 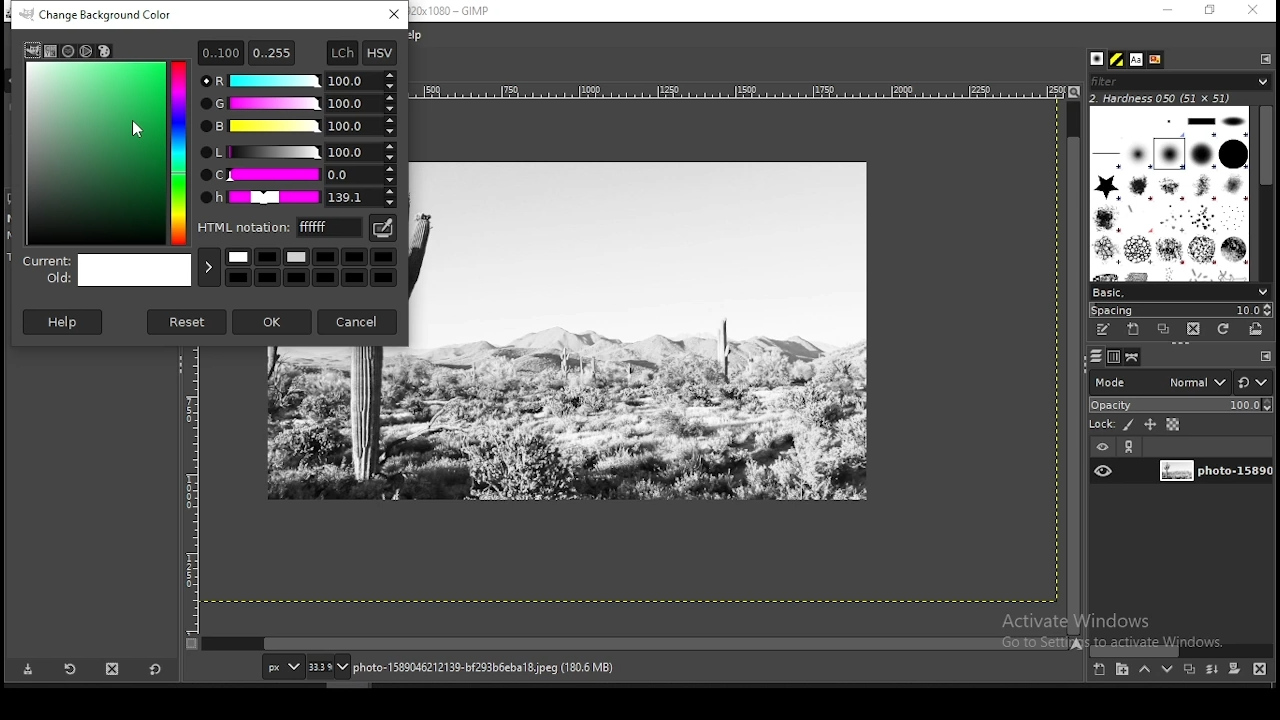 What do you see at coordinates (298, 127) in the screenshot?
I see `blue` at bounding box center [298, 127].